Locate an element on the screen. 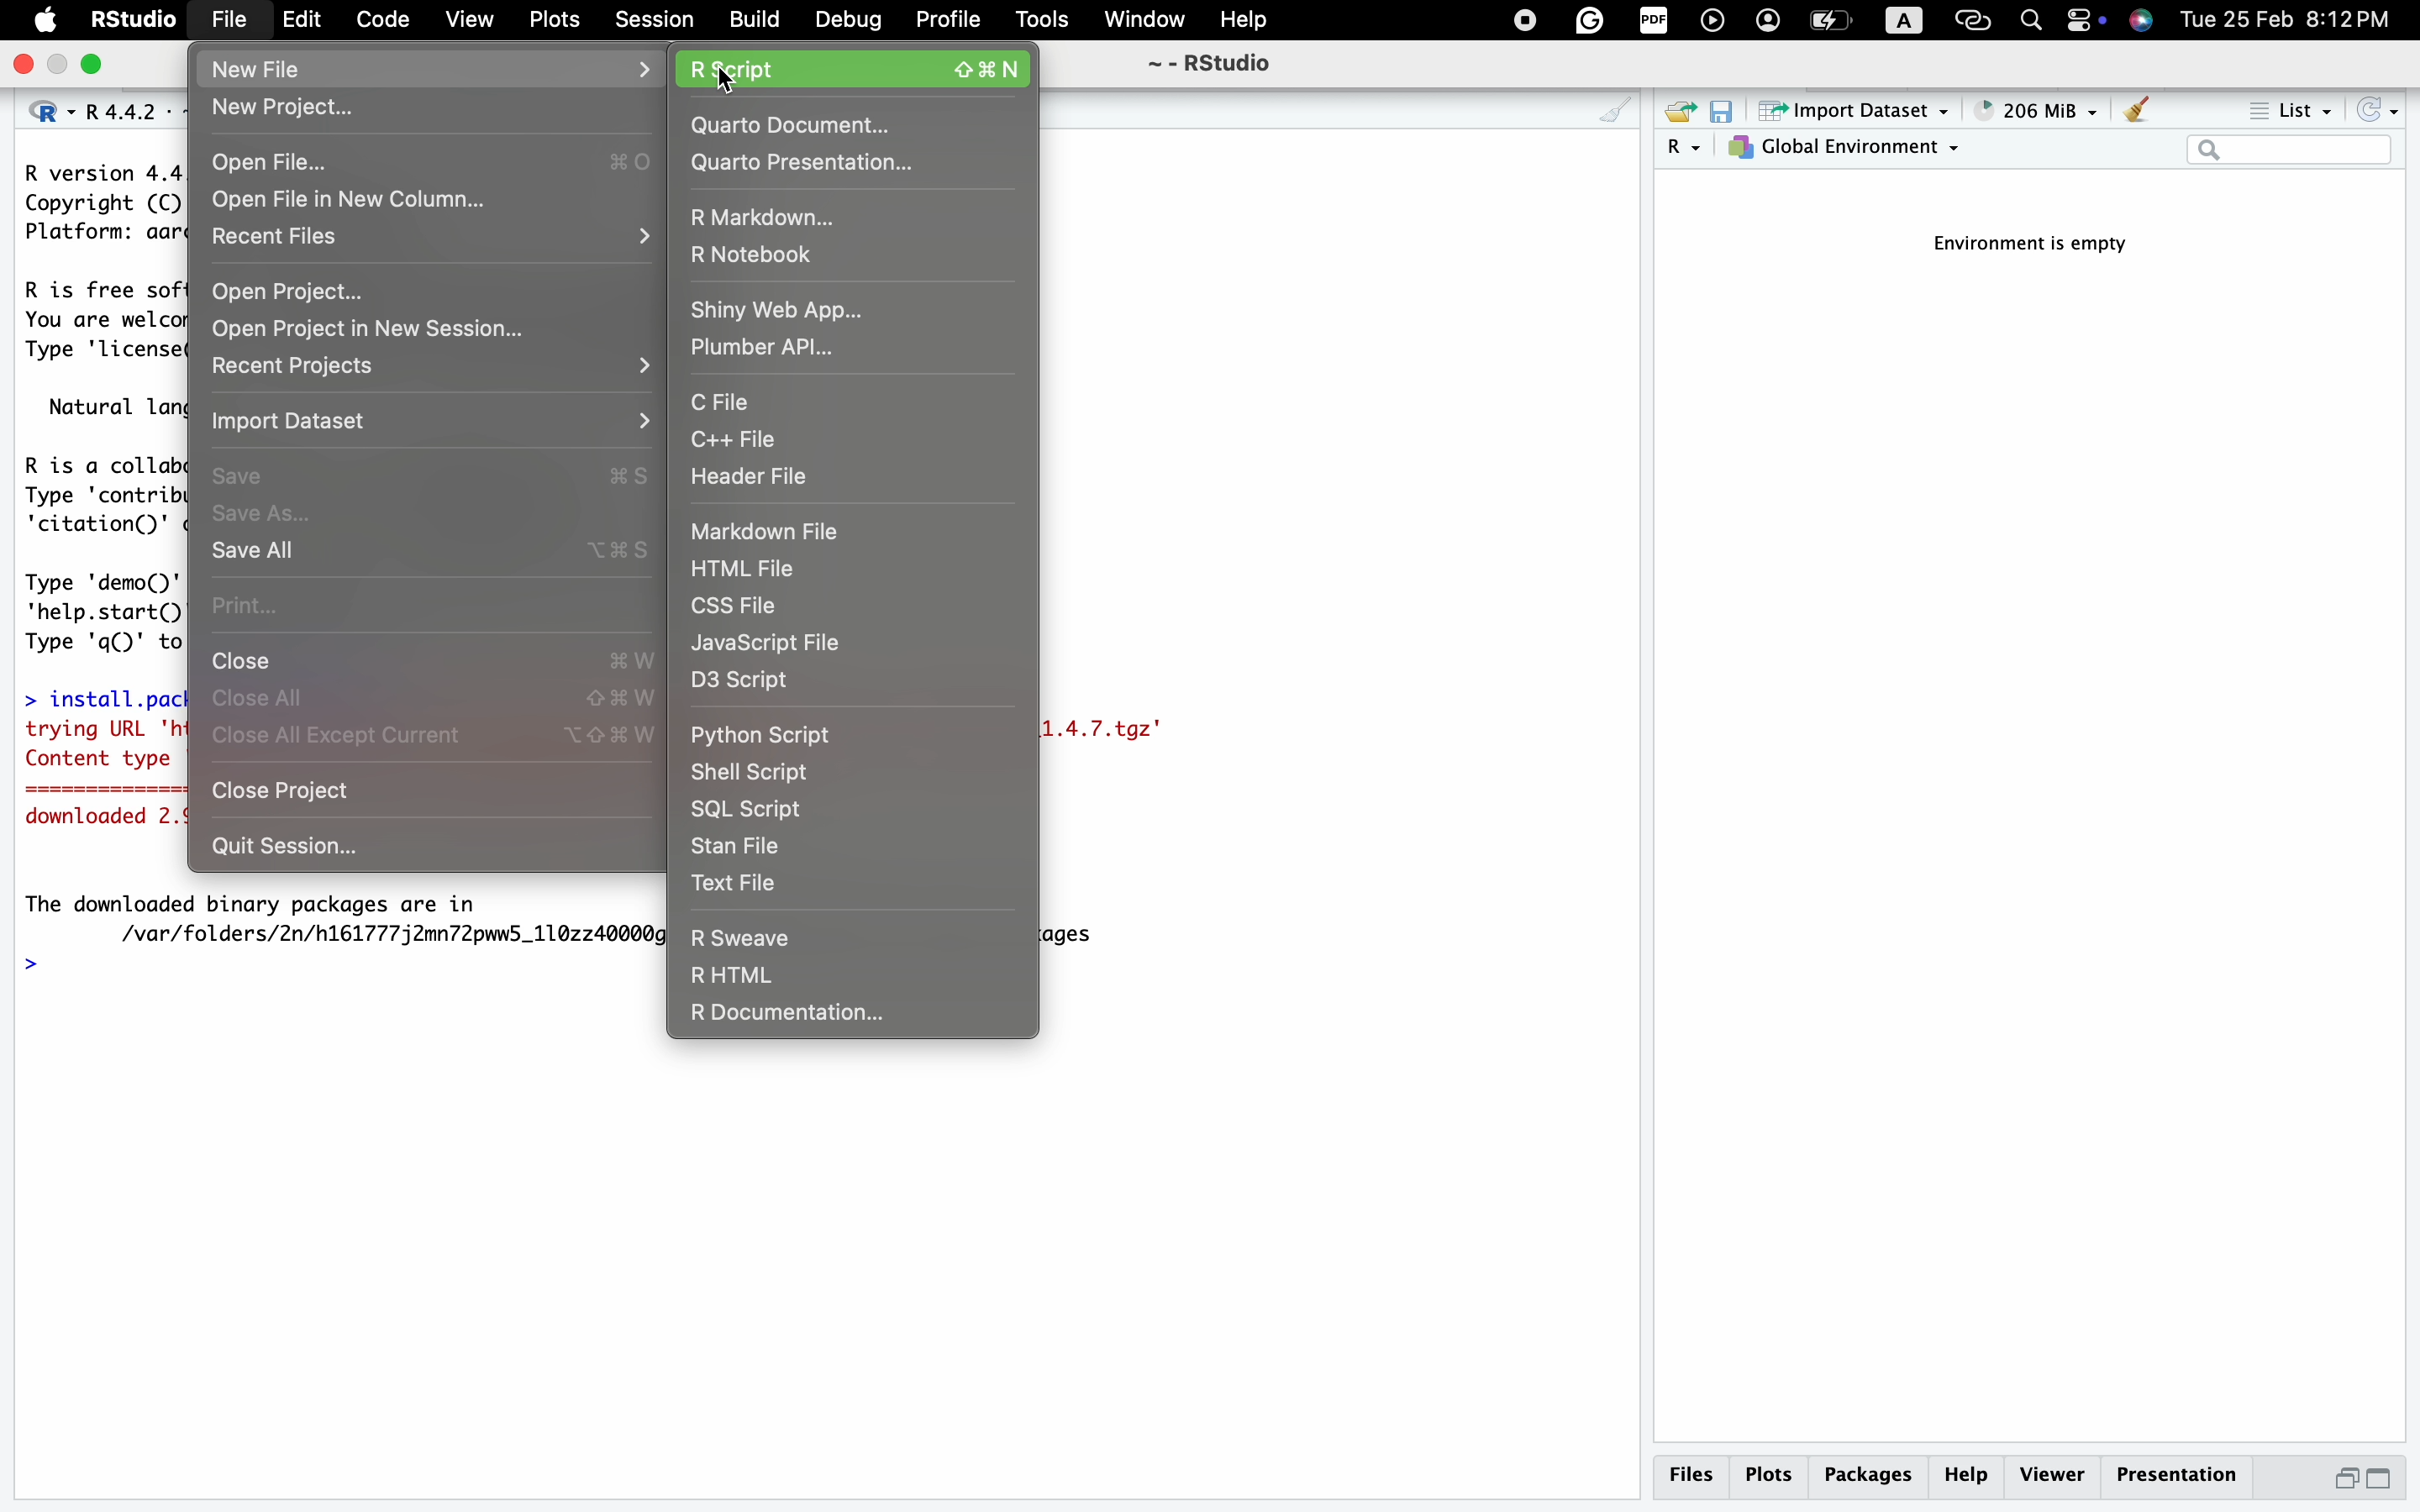  148 MiB is located at coordinates (2036, 111).